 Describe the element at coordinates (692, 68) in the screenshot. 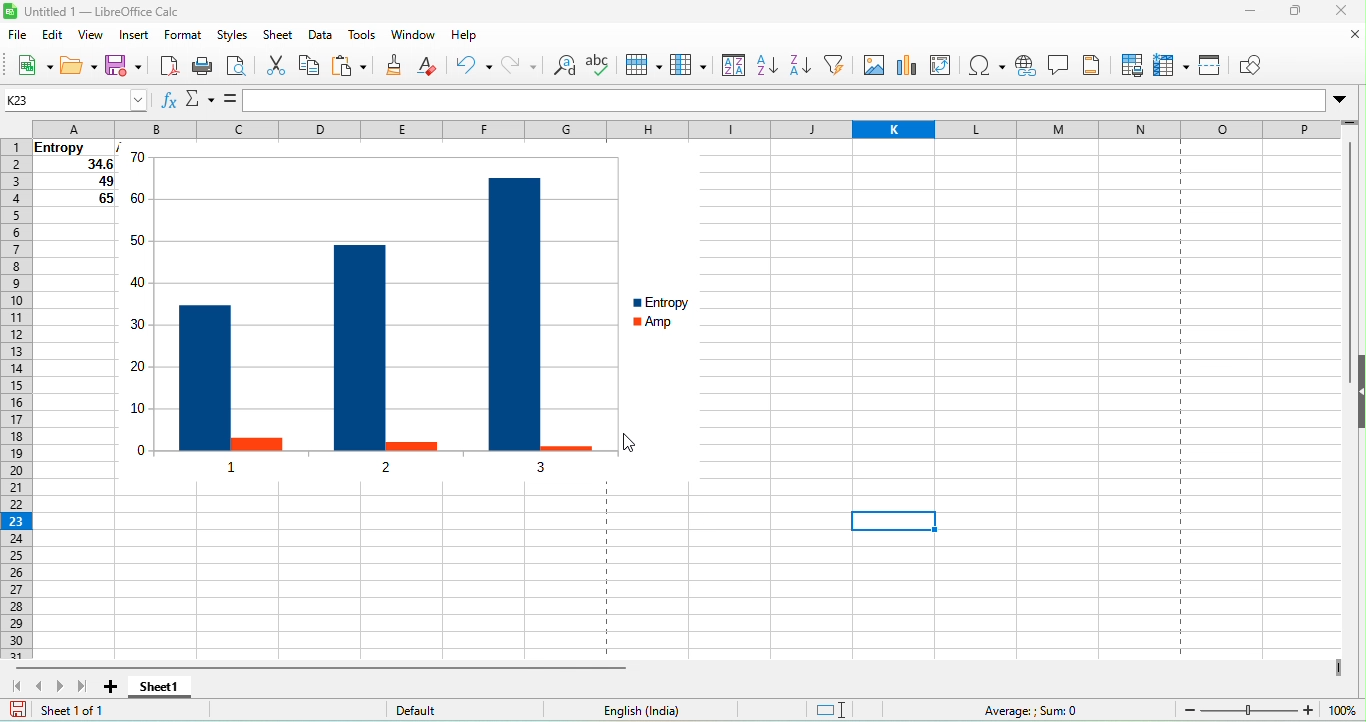

I see `column` at that location.